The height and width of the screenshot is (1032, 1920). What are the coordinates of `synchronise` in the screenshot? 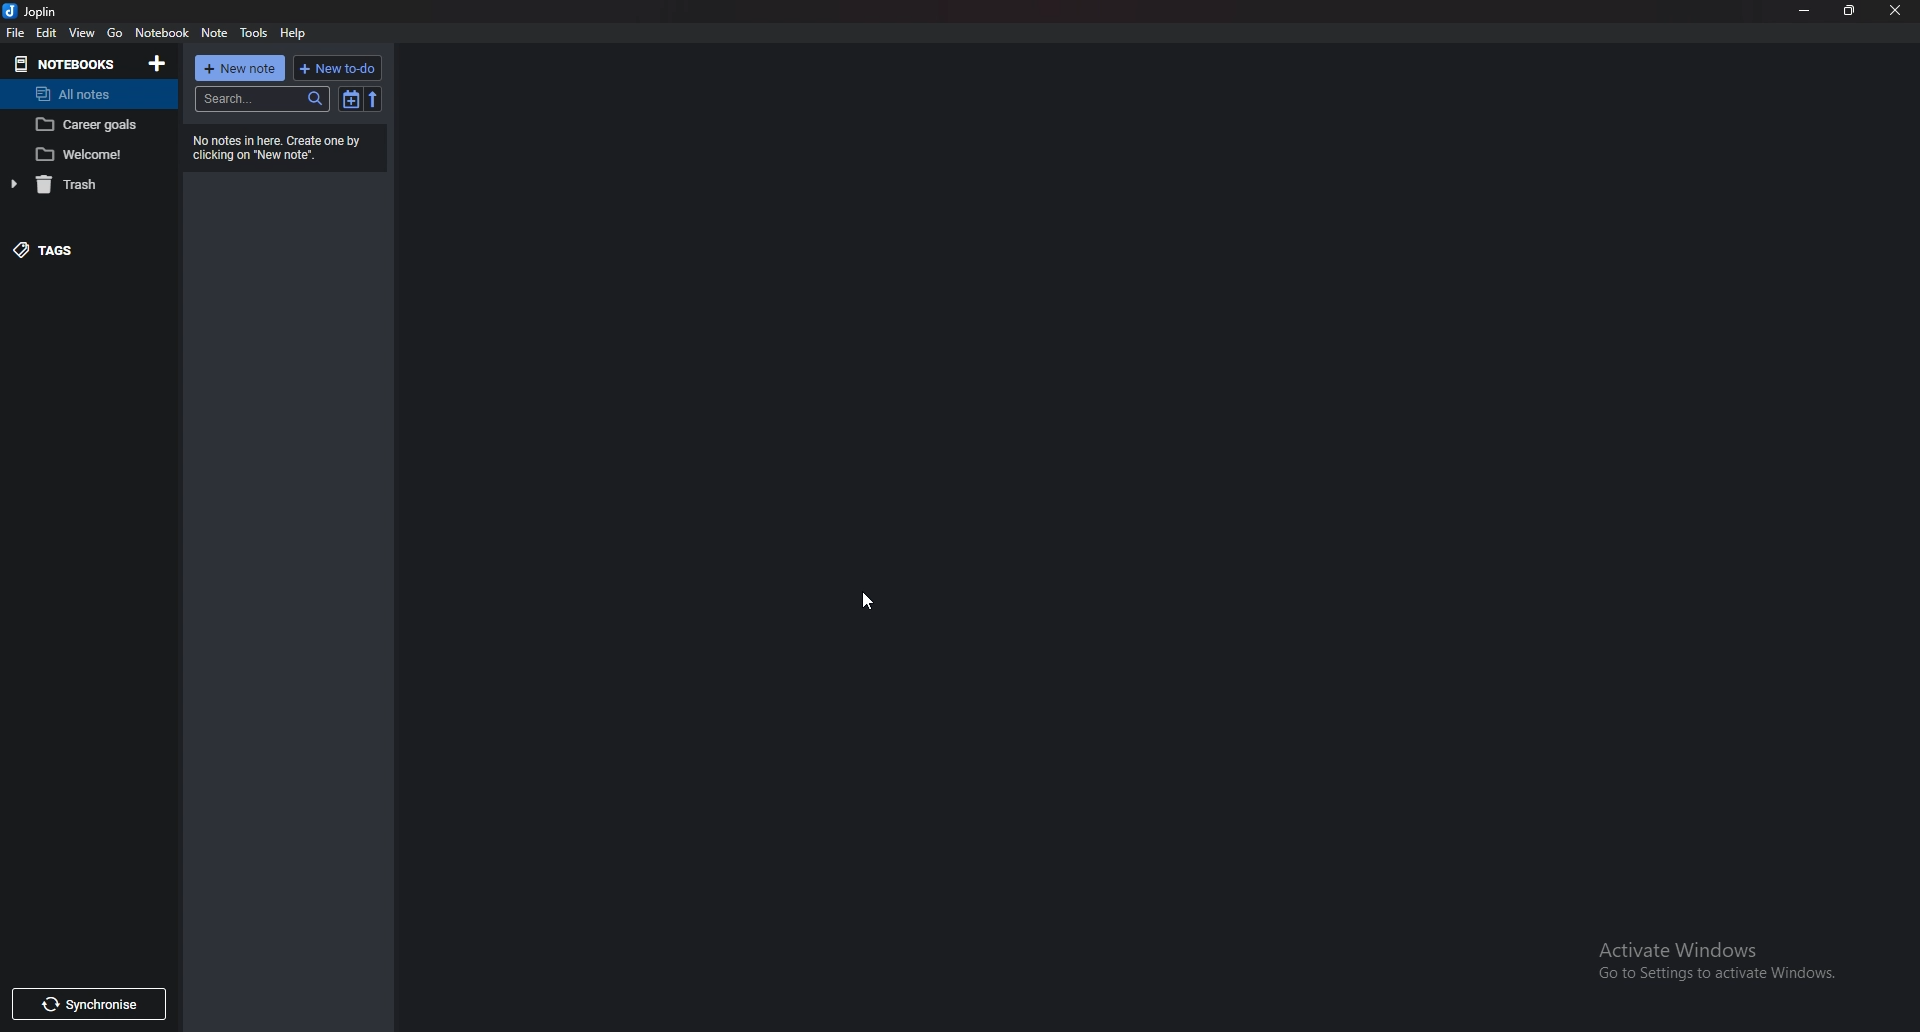 It's located at (88, 1004).